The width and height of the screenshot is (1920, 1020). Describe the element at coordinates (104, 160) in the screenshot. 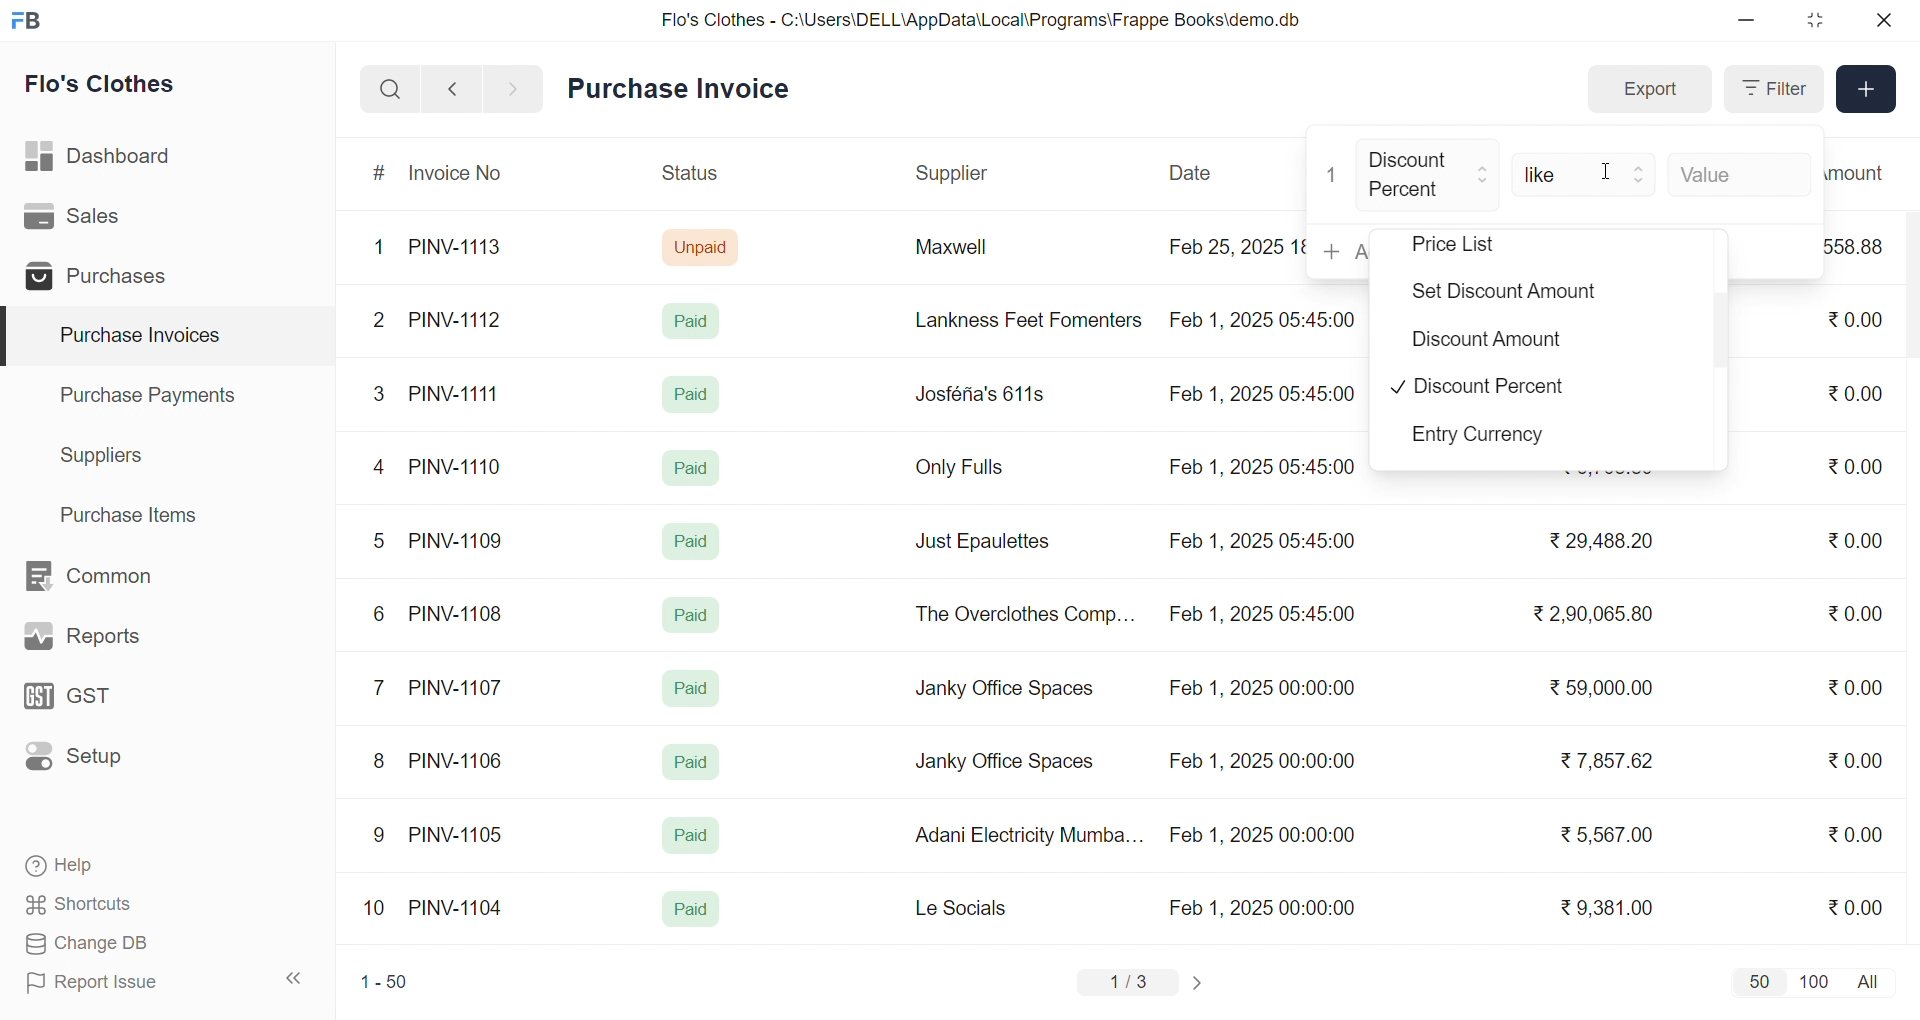

I see `Dashboard` at that location.